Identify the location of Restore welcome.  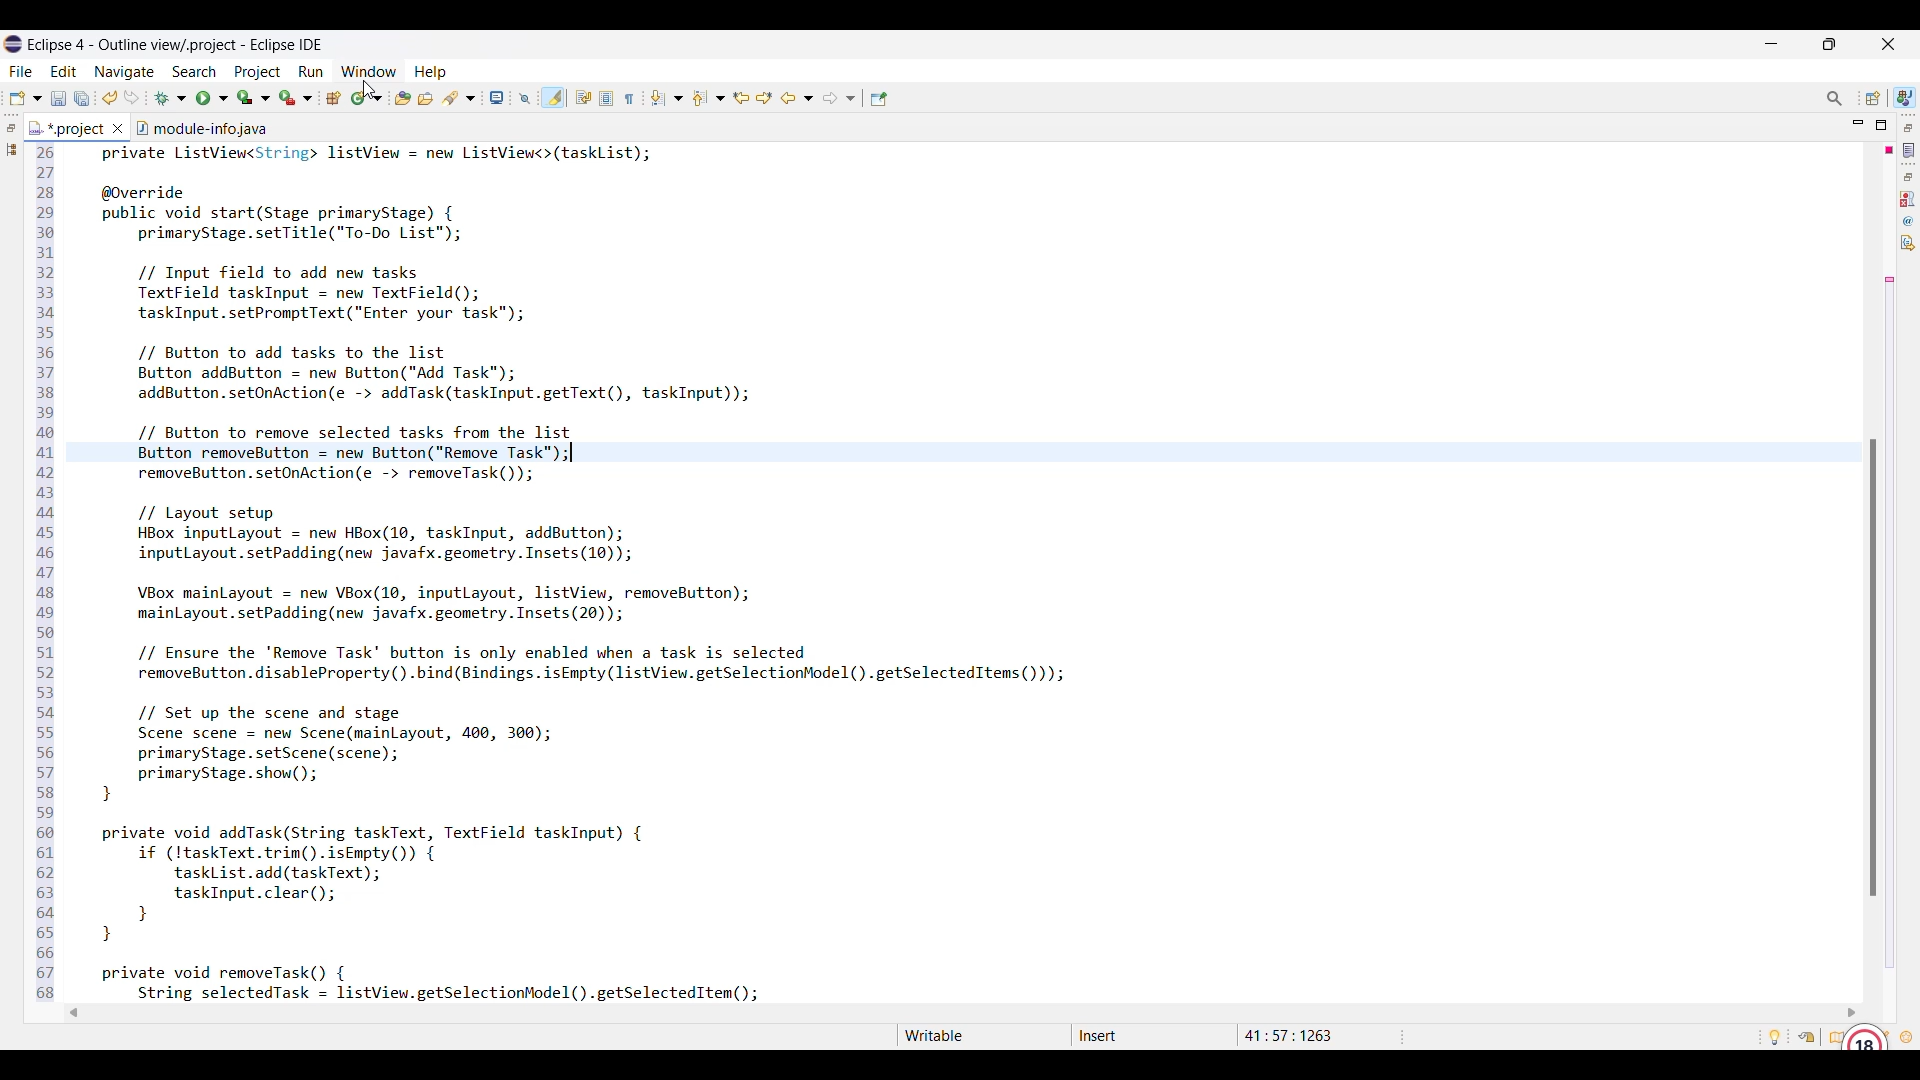
(1806, 1037).